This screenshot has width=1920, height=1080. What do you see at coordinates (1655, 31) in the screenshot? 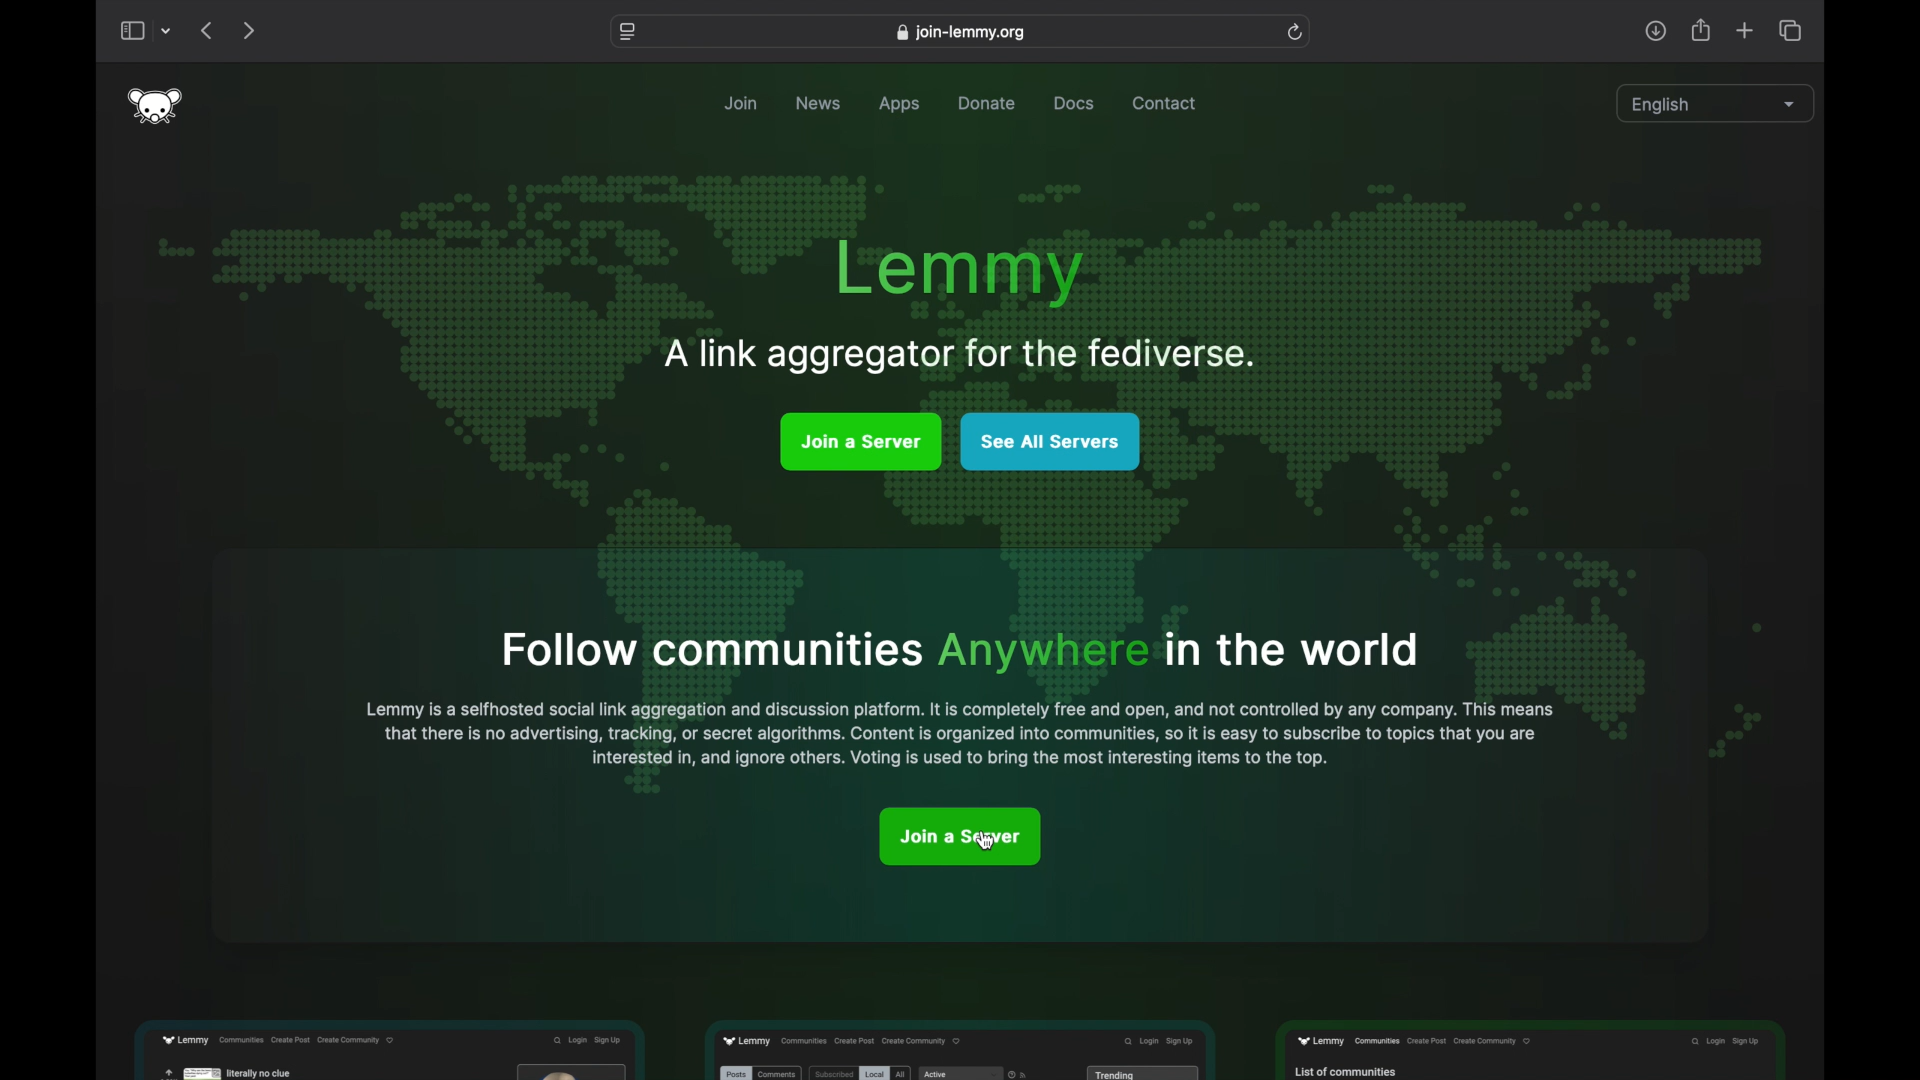
I see `share` at bounding box center [1655, 31].